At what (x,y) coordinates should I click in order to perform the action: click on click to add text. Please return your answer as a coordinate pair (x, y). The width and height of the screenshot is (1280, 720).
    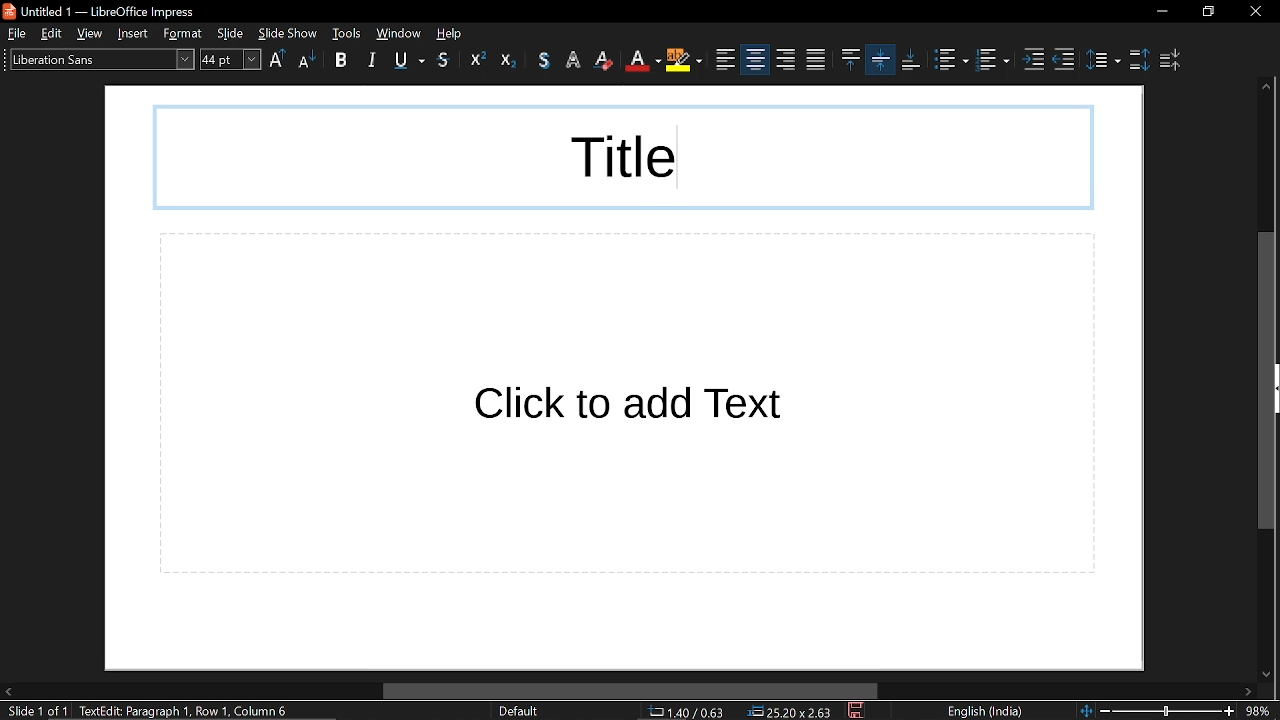
    Looking at the image, I should click on (627, 404).